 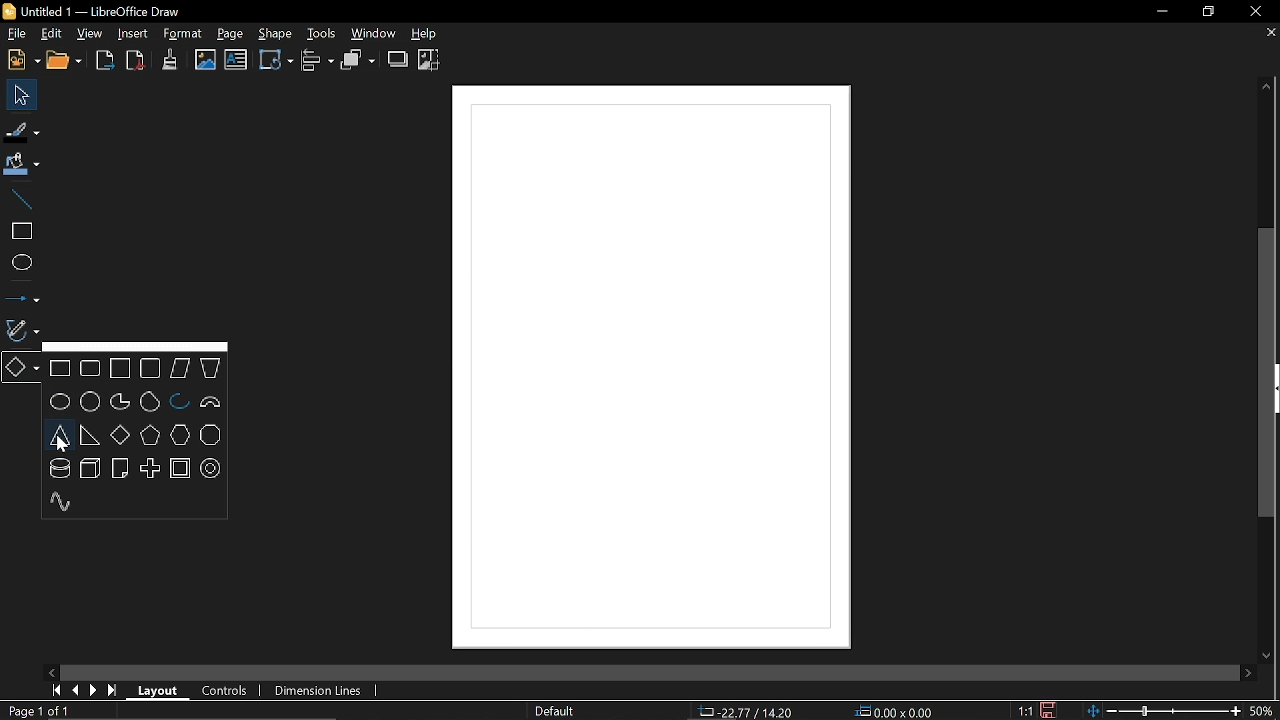 What do you see at coordinates (21, 328) in the screenshot?
I see `Curves and polygons` at bounding box center [21, 328].